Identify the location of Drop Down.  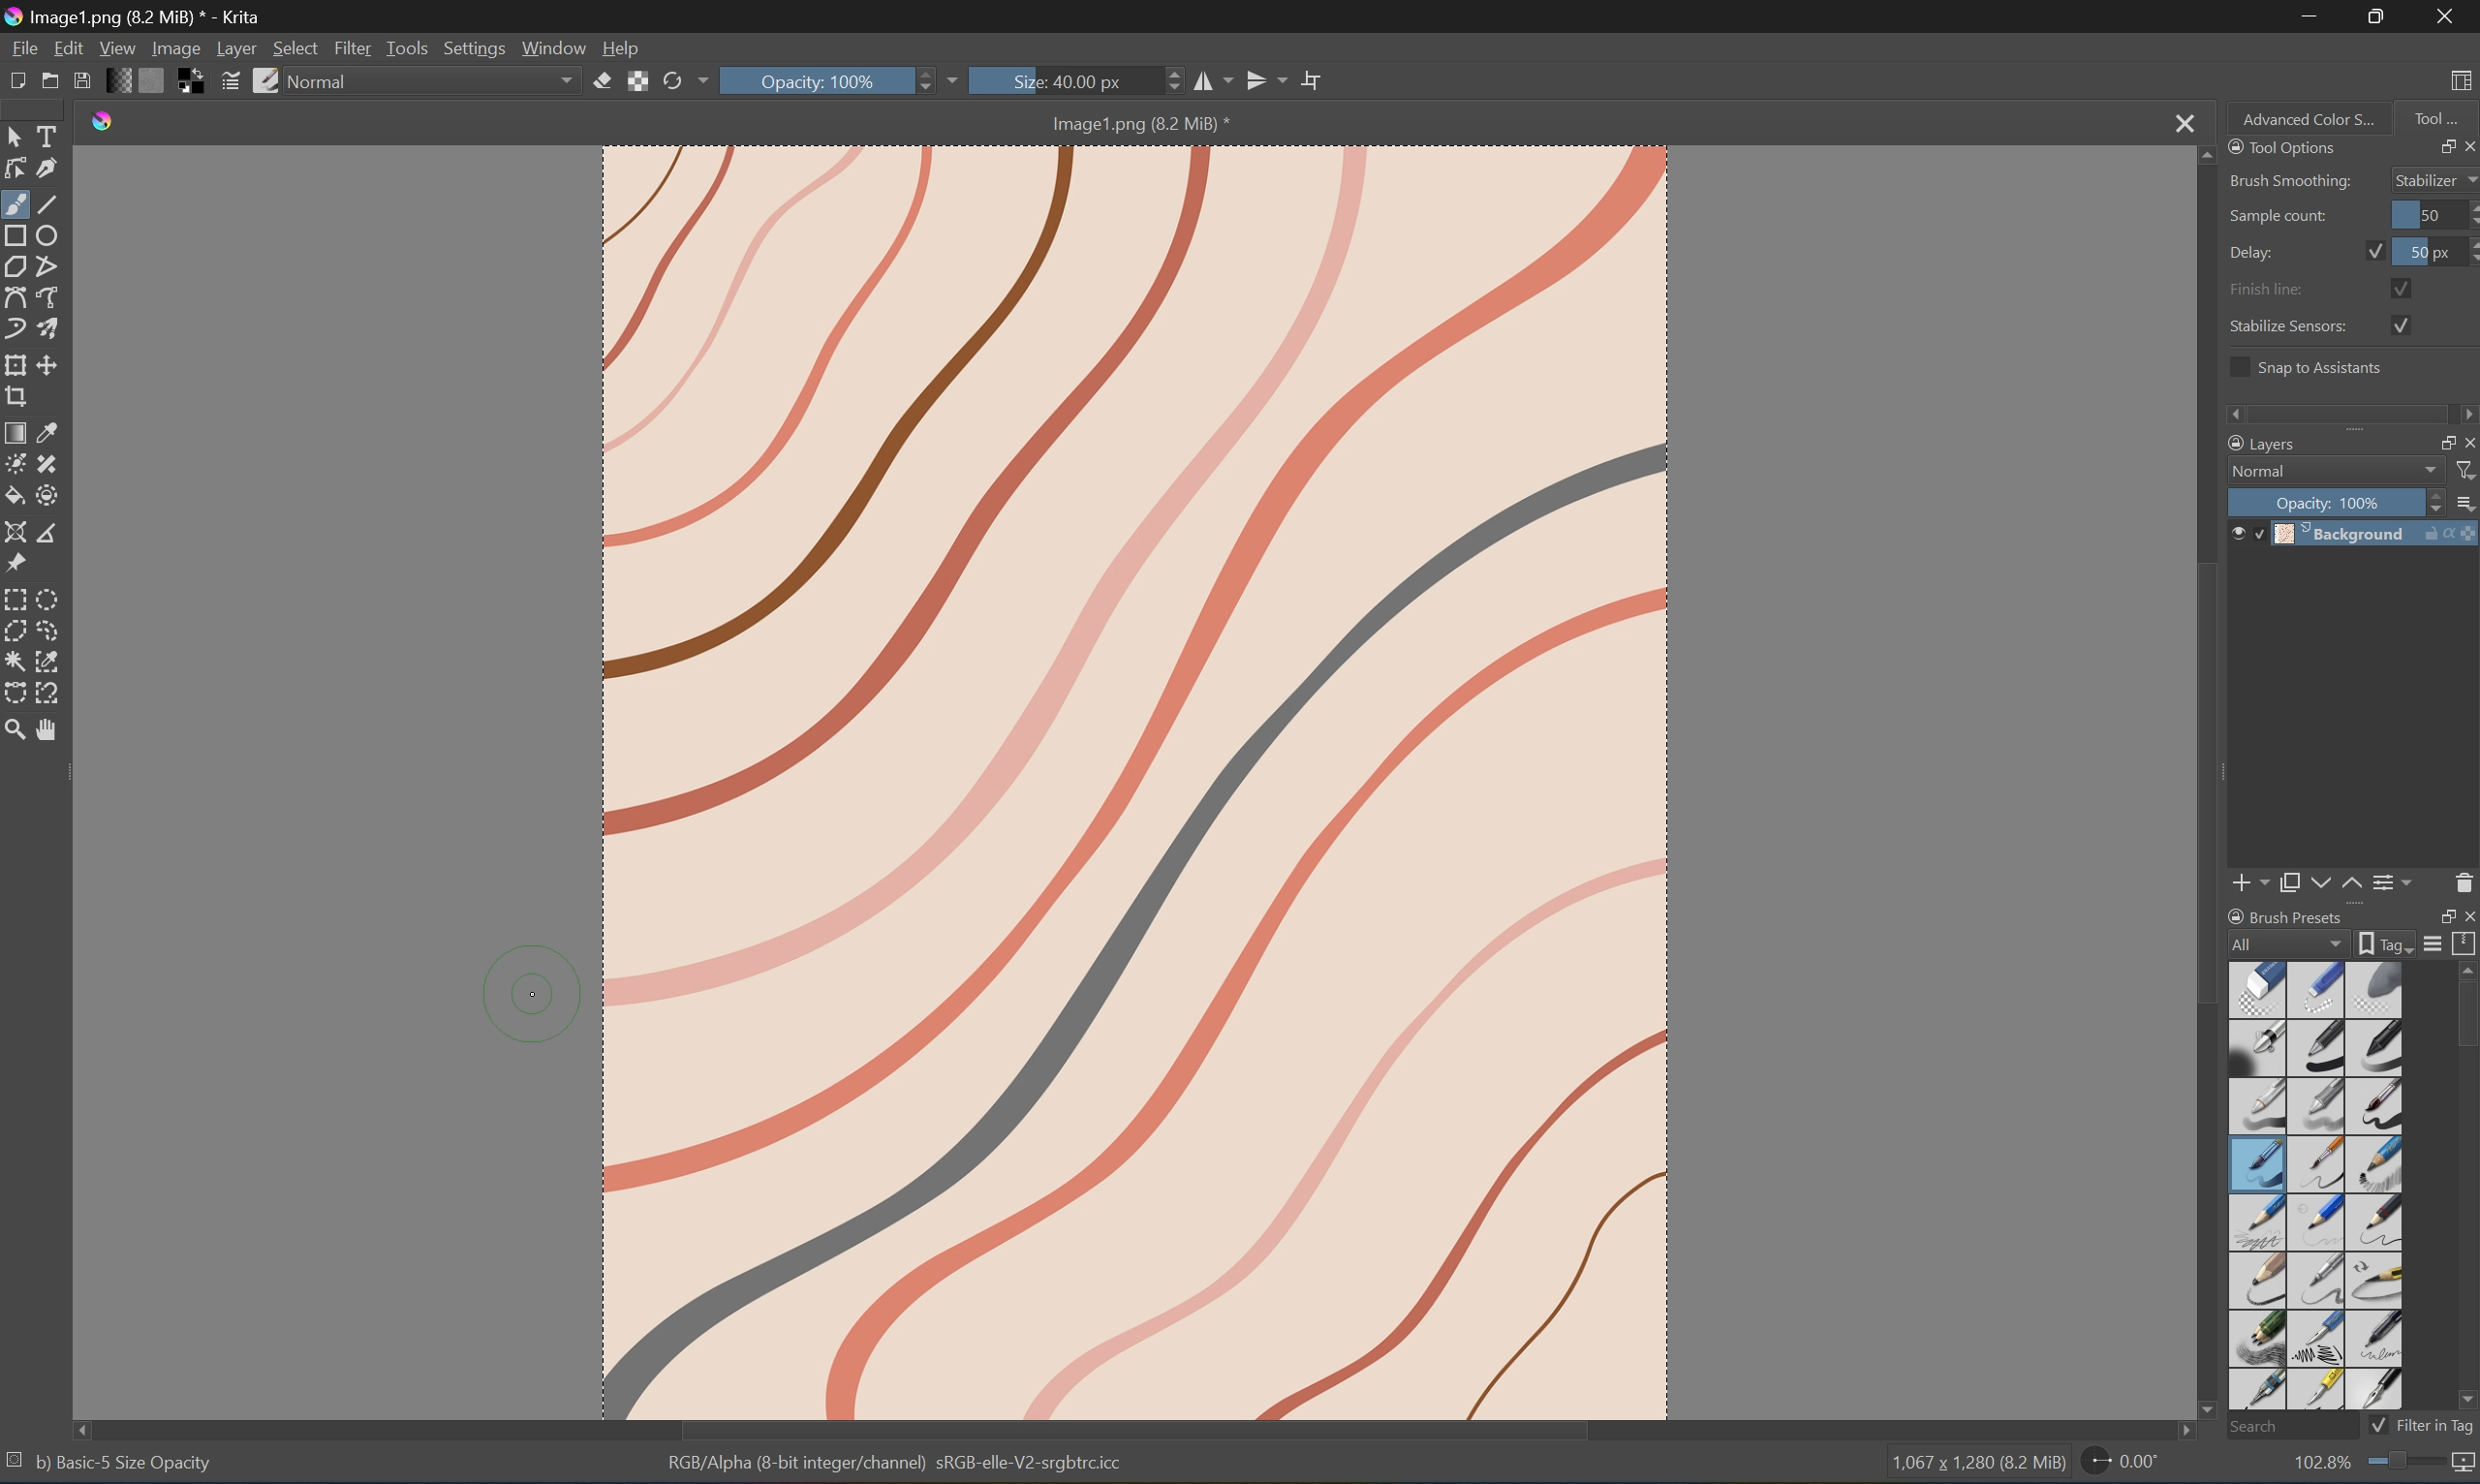
(702, 81).